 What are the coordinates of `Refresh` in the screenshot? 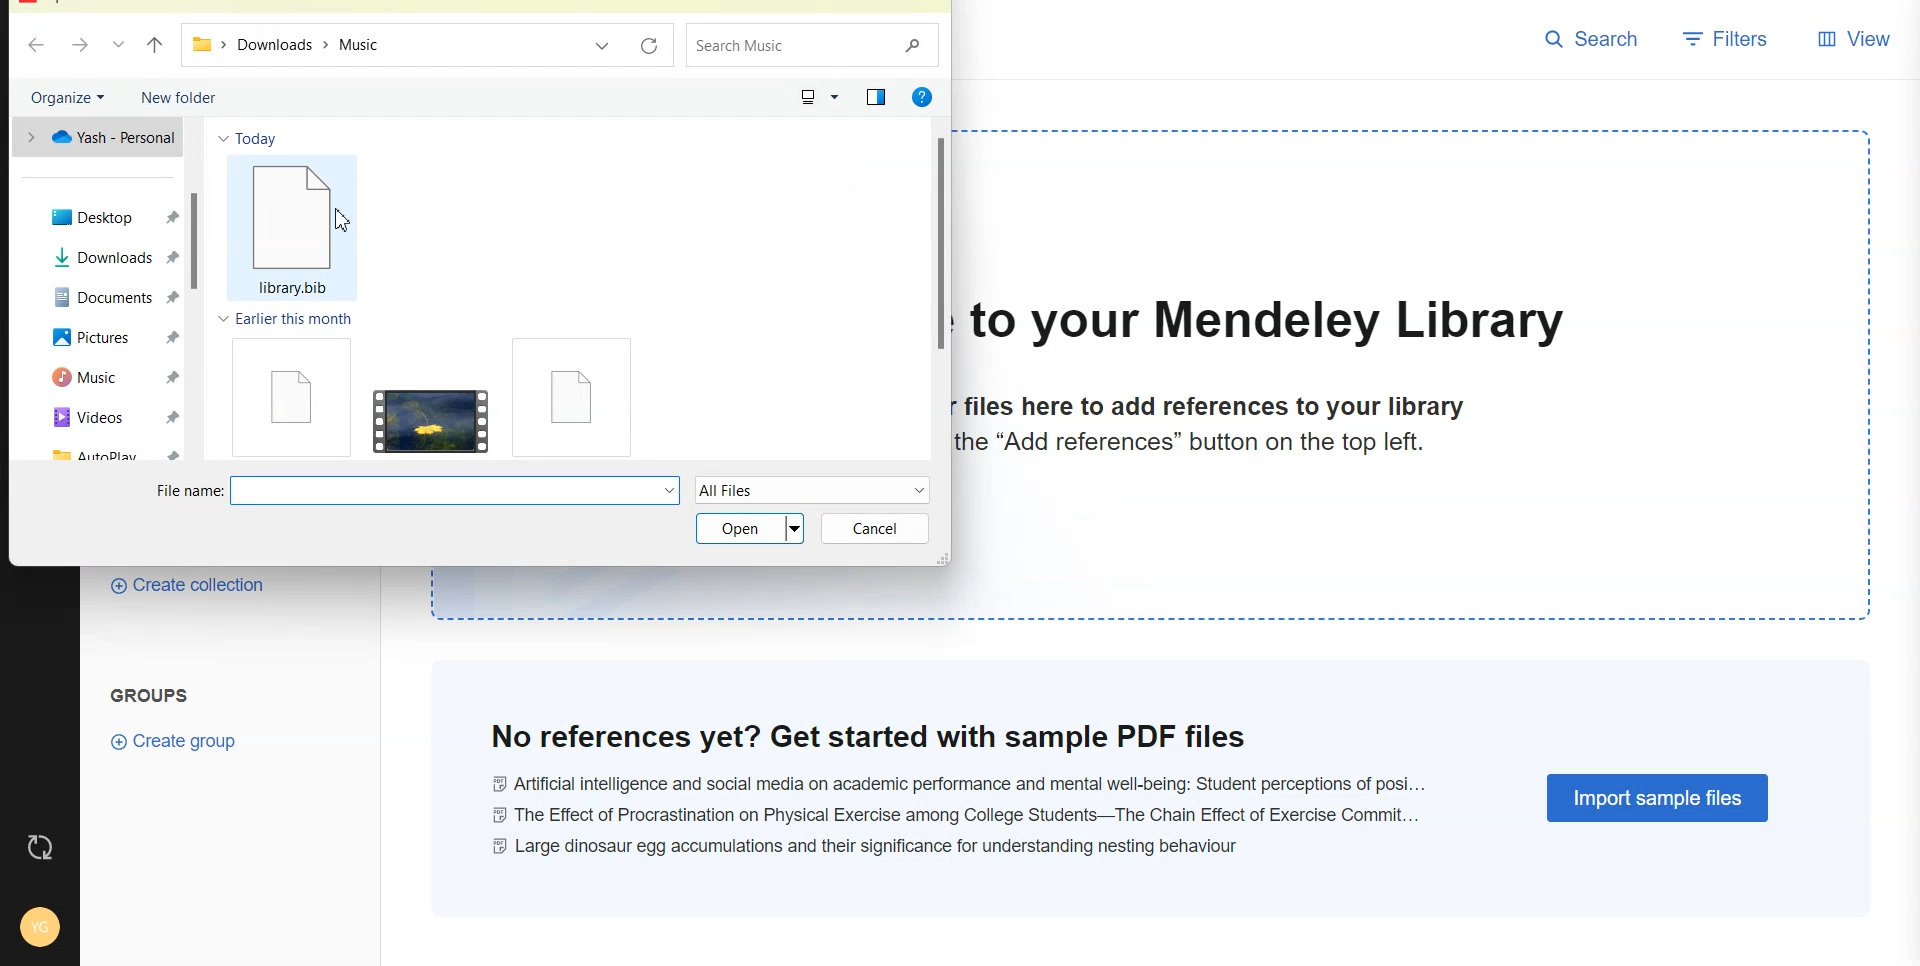 It's located at (648, 44).